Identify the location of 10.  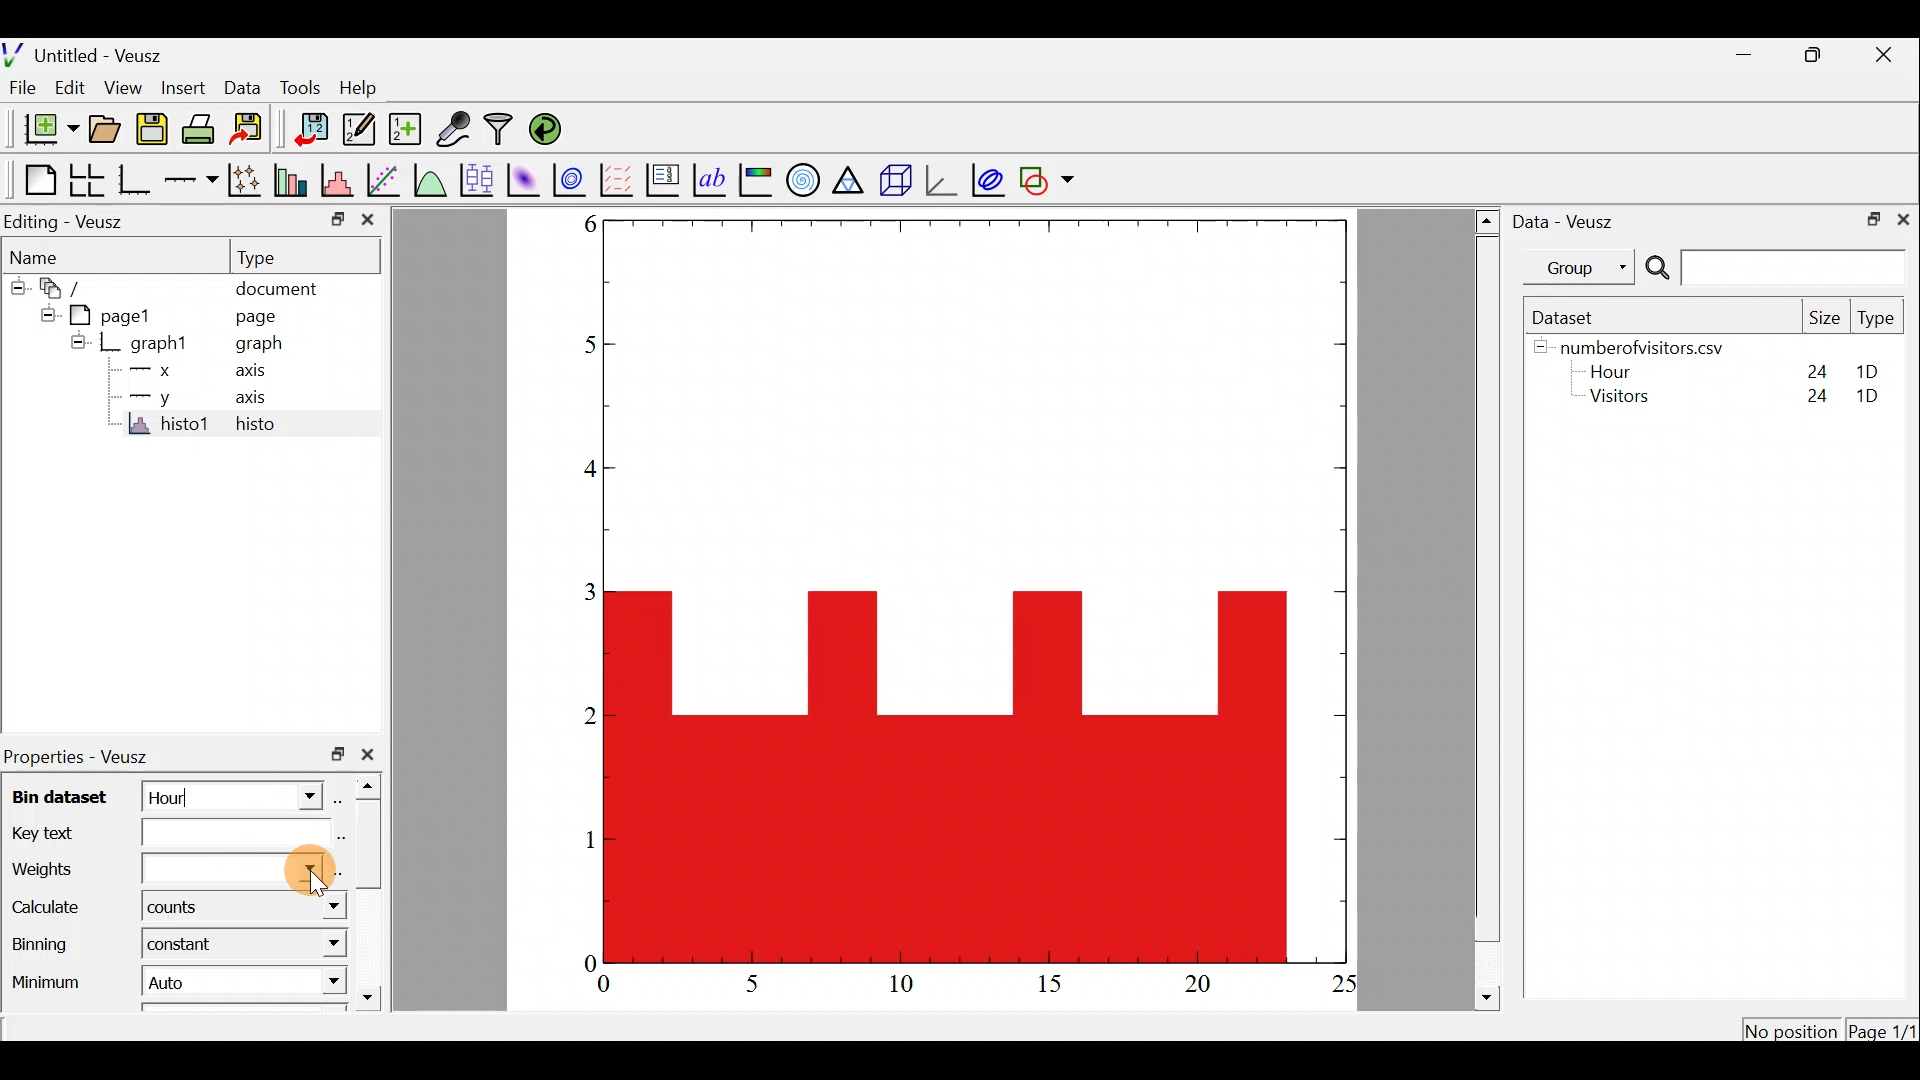
(908, 985).